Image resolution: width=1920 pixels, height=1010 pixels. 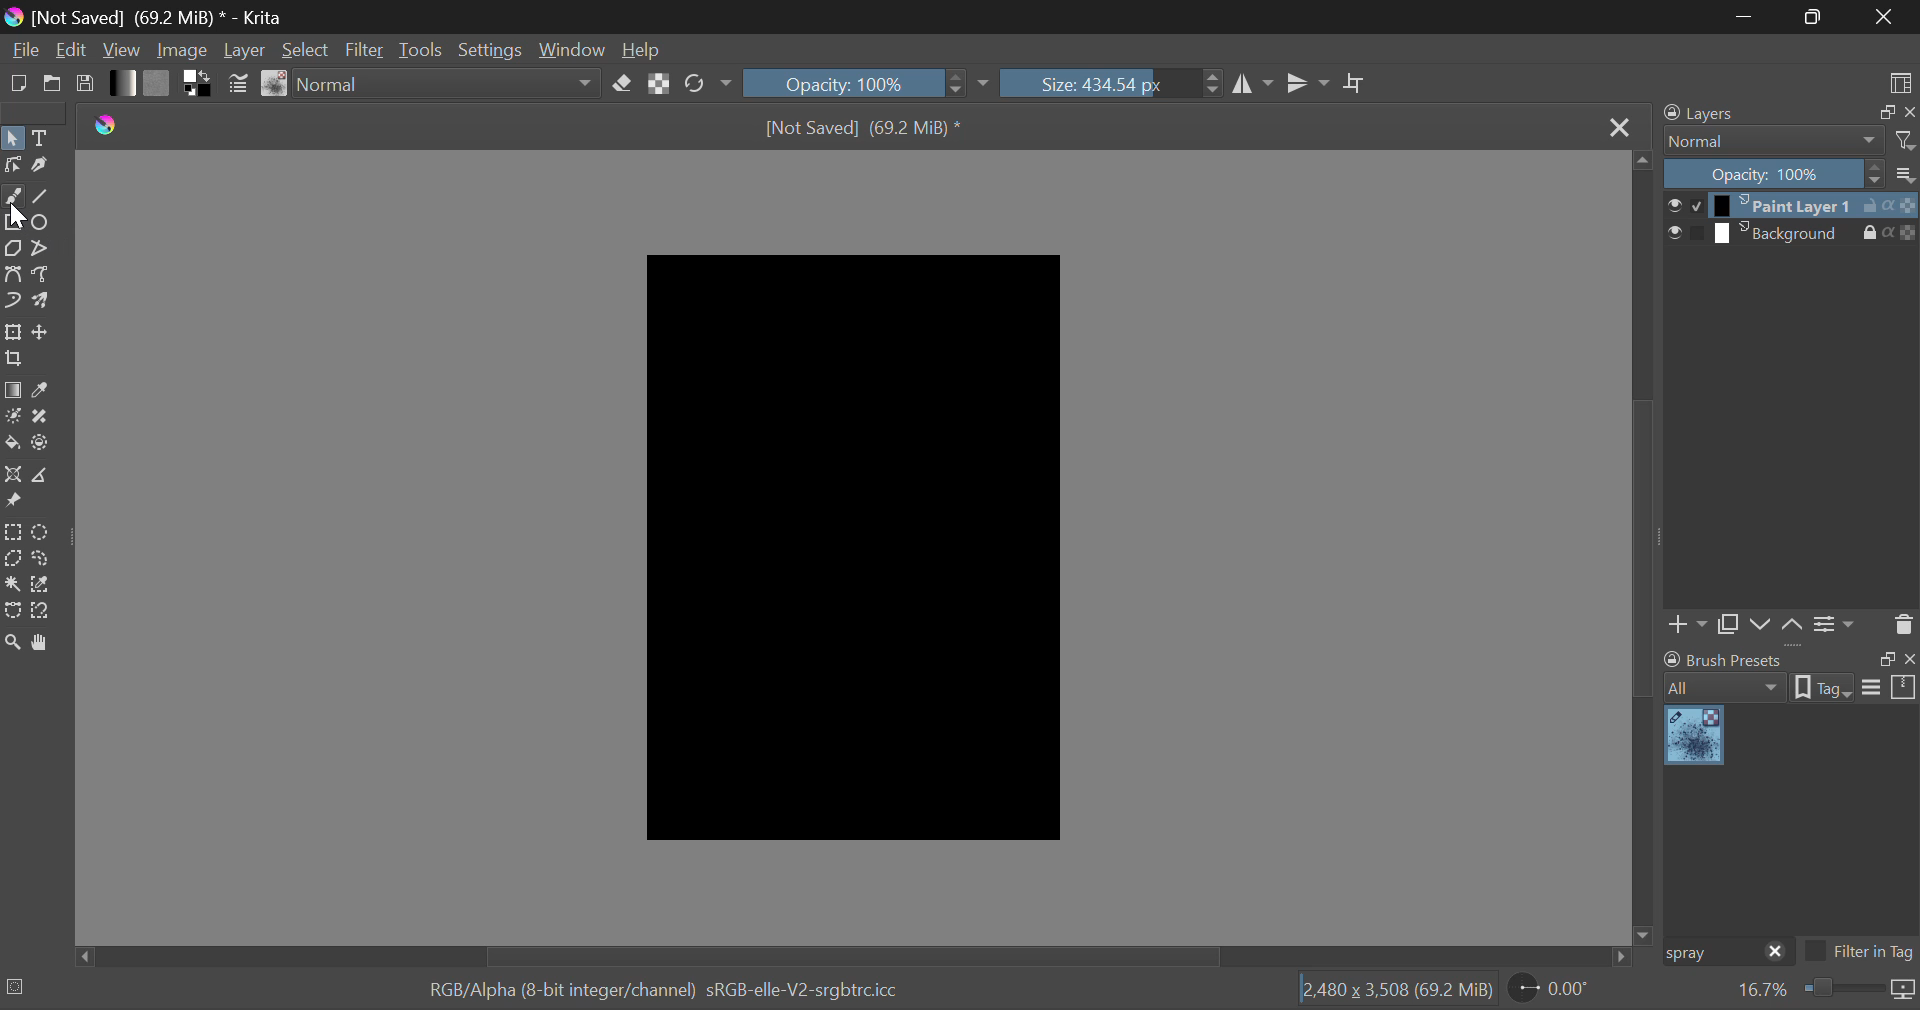 What do you see at coordinates (13, 557) in the screenshot?
I see `Polygon Selection` at bounding box center [13, 557].